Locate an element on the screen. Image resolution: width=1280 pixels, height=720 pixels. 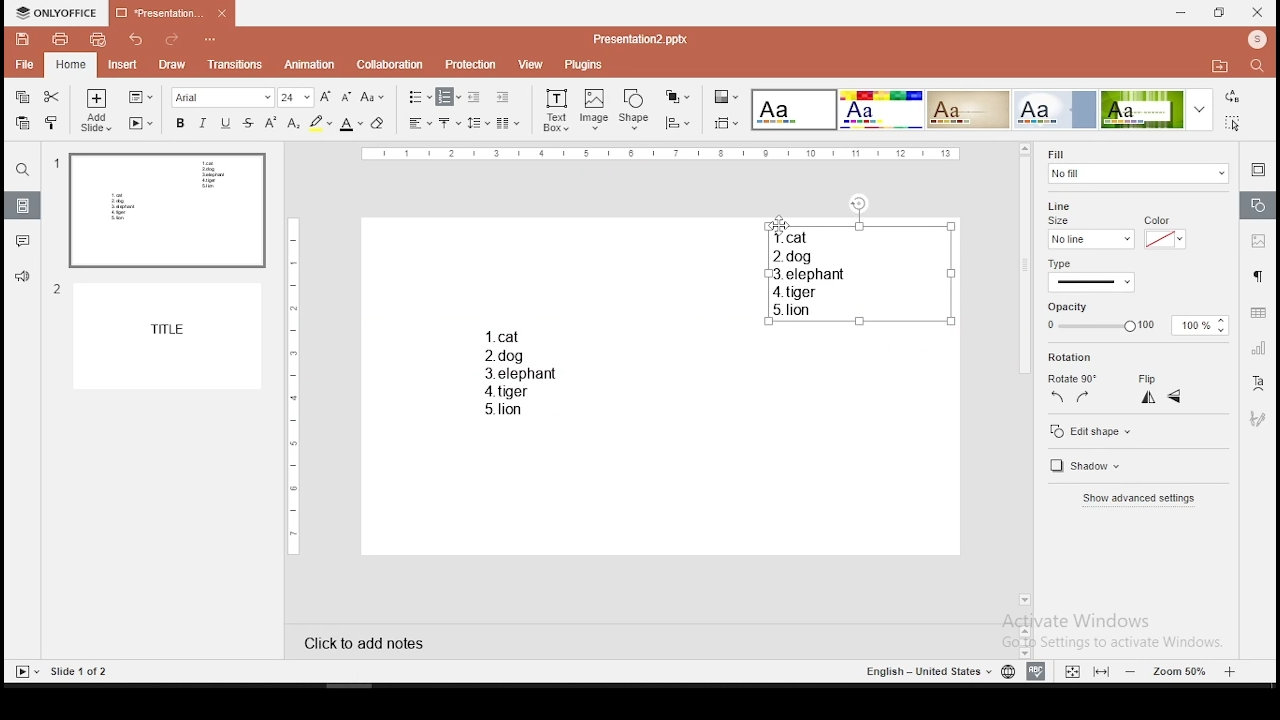
theme is located at coordinates (1055, 109).